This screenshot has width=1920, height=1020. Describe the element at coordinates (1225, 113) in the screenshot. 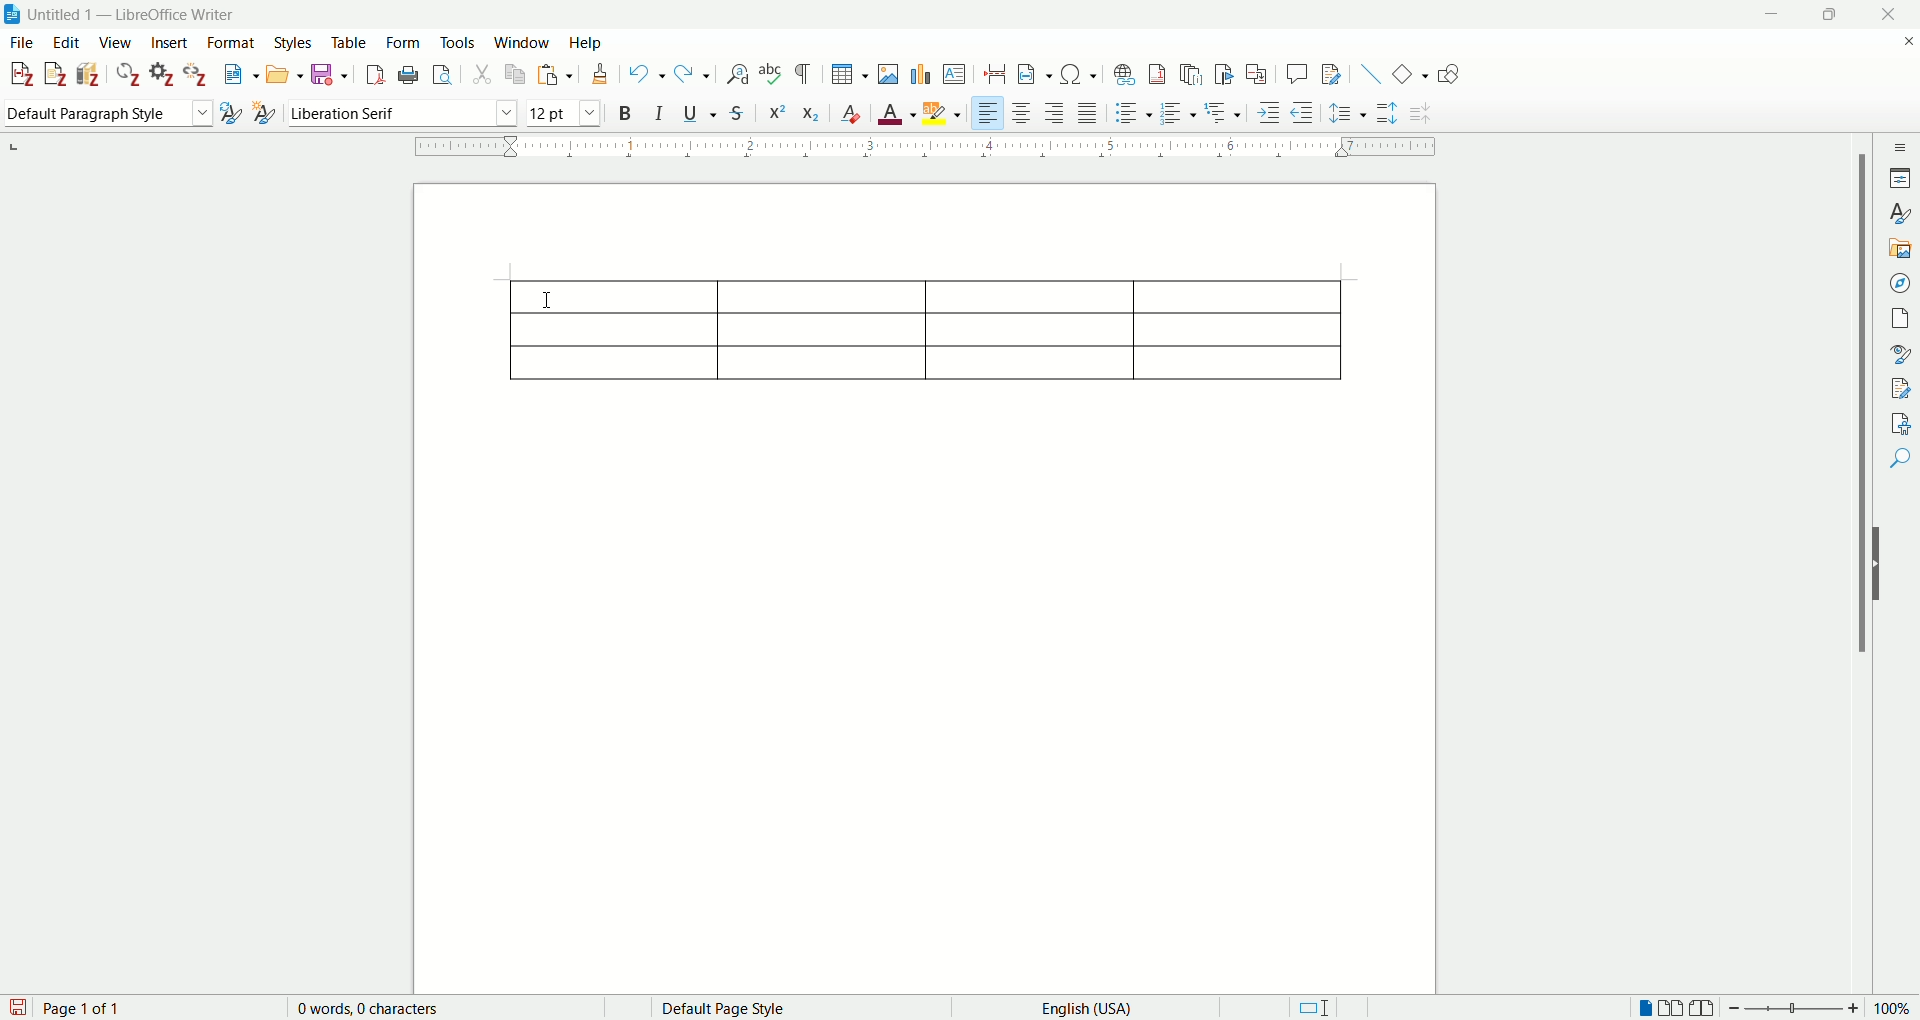

I see `format outline` at that location.